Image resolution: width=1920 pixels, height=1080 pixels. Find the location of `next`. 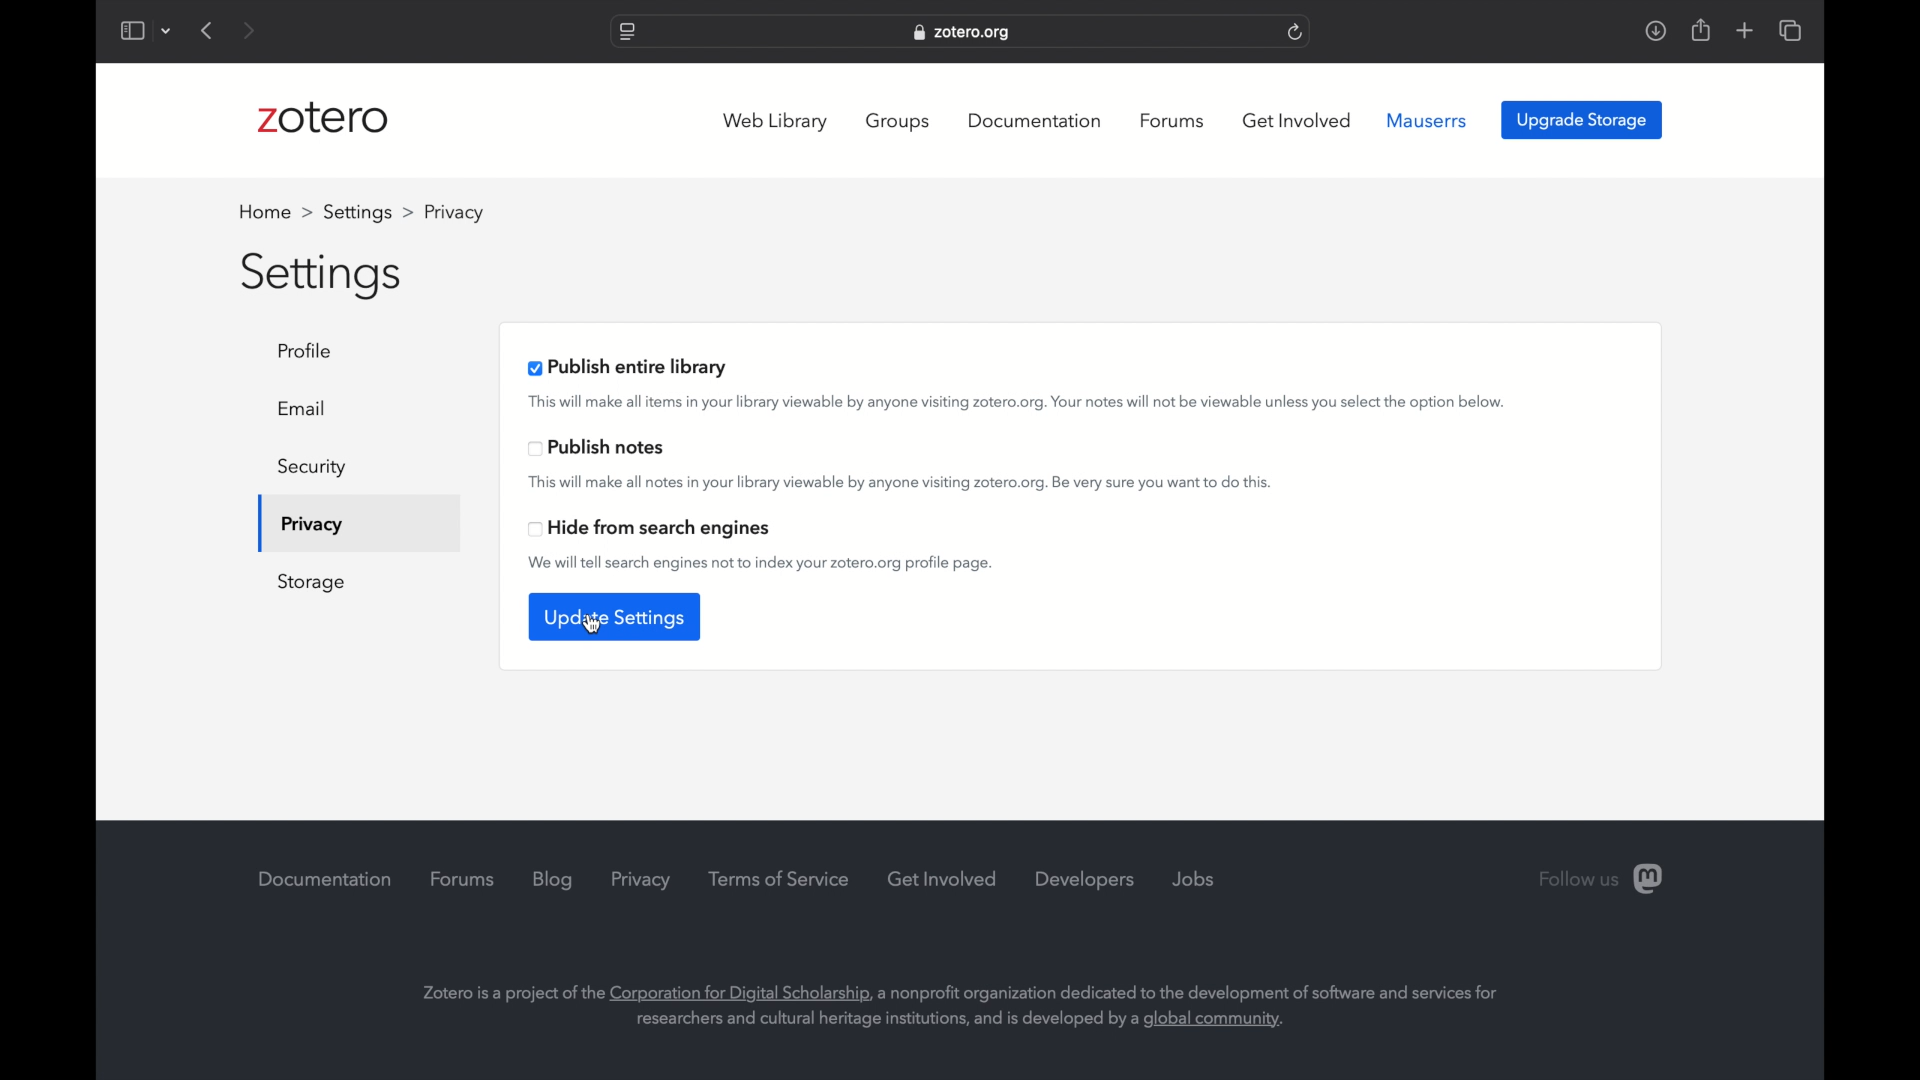

next is located at coordinates (250, 30).